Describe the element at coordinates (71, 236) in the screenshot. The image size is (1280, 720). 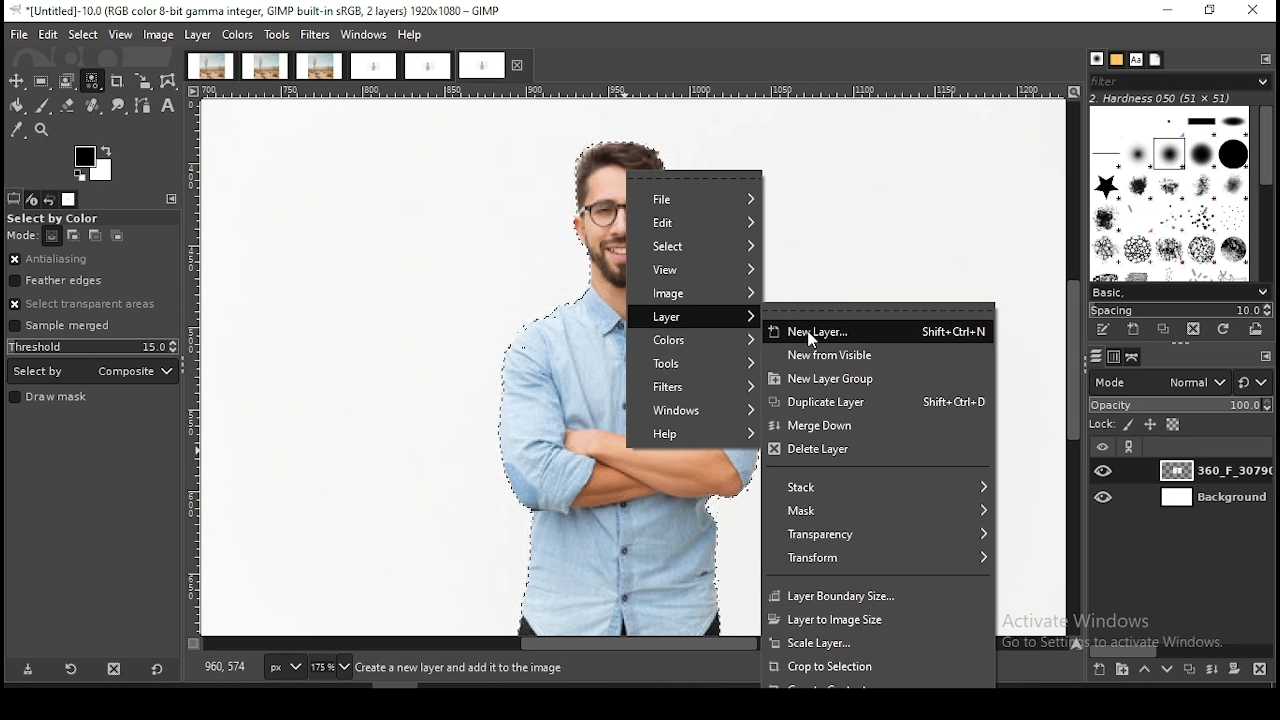
I see `add to the current selection` at that location.